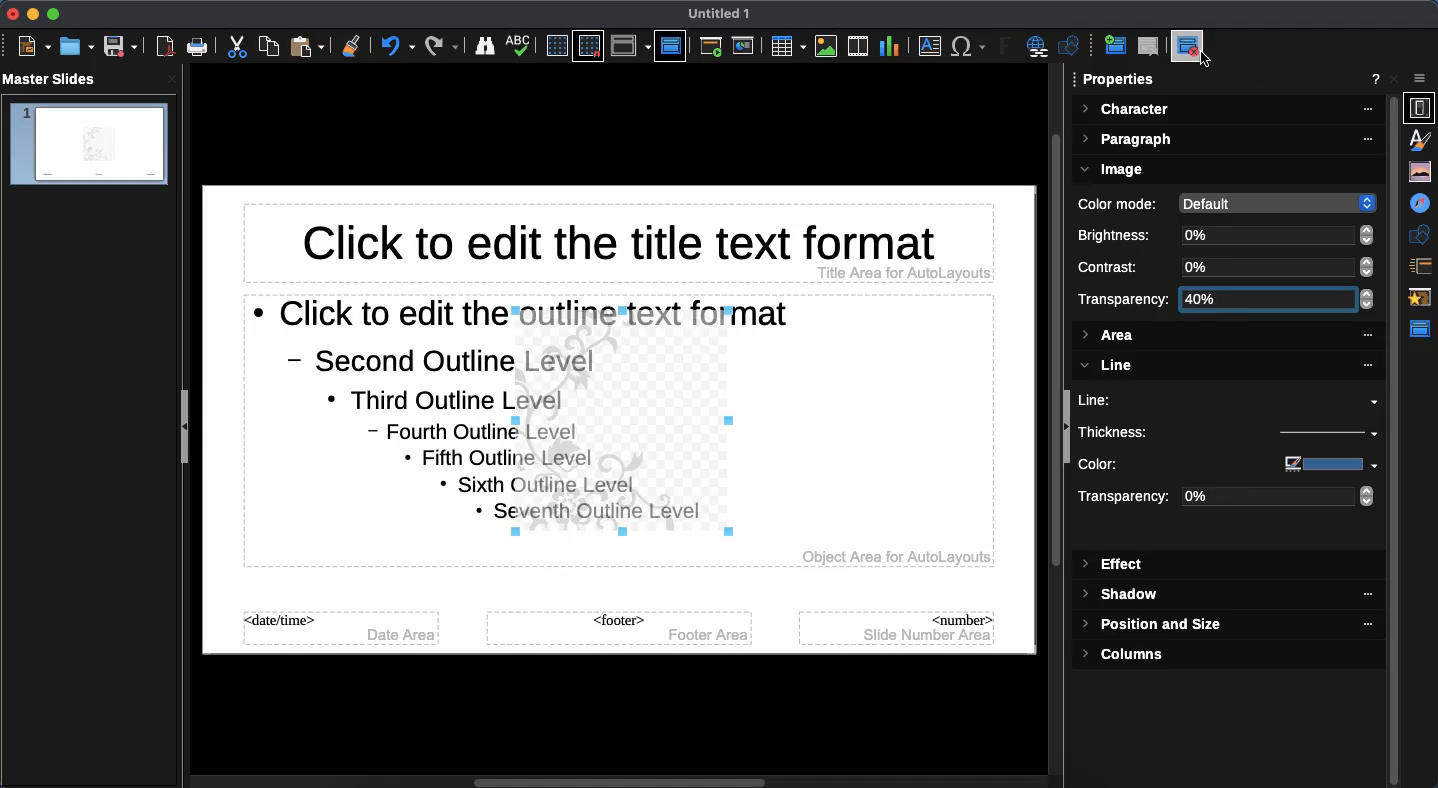 This screenshot has width=1438, height=788. What do you see at coordinates (720, 14) in the screenshot?
I see `Untitled` at bounding box center [720, 14].